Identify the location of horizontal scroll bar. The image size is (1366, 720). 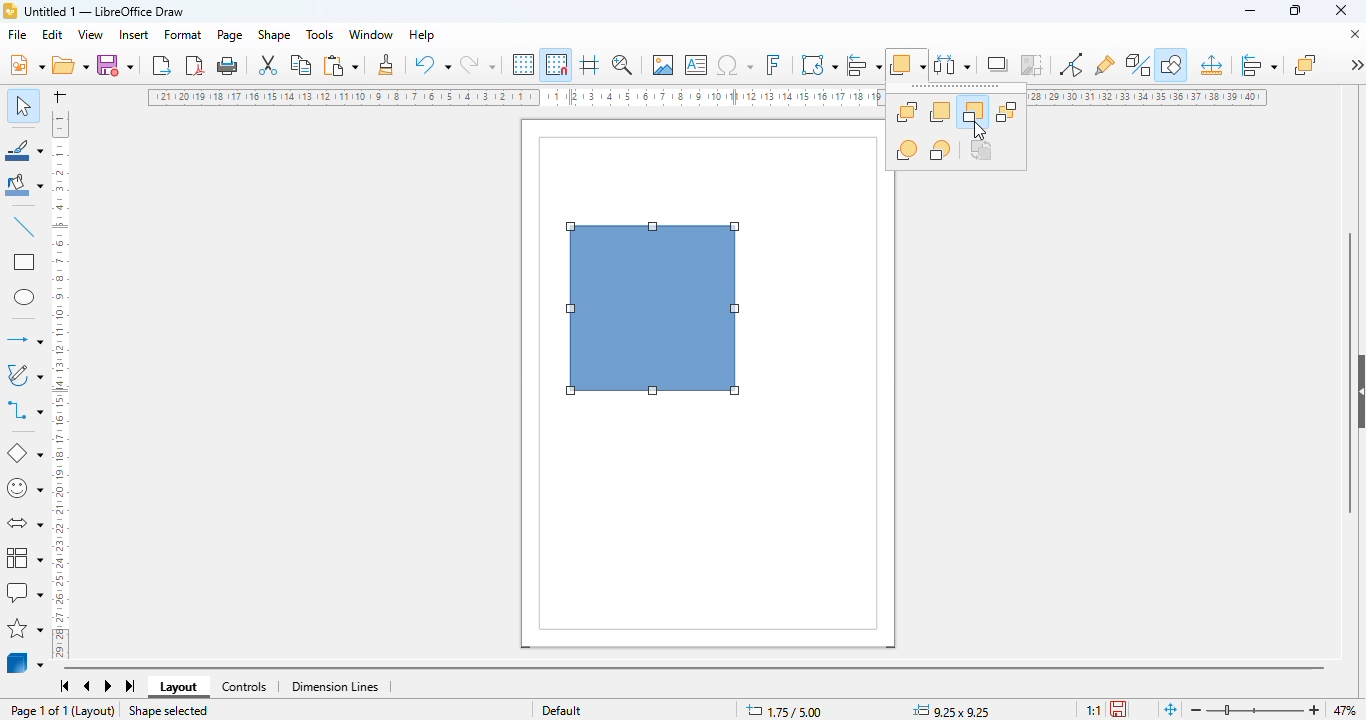
(693, 668).